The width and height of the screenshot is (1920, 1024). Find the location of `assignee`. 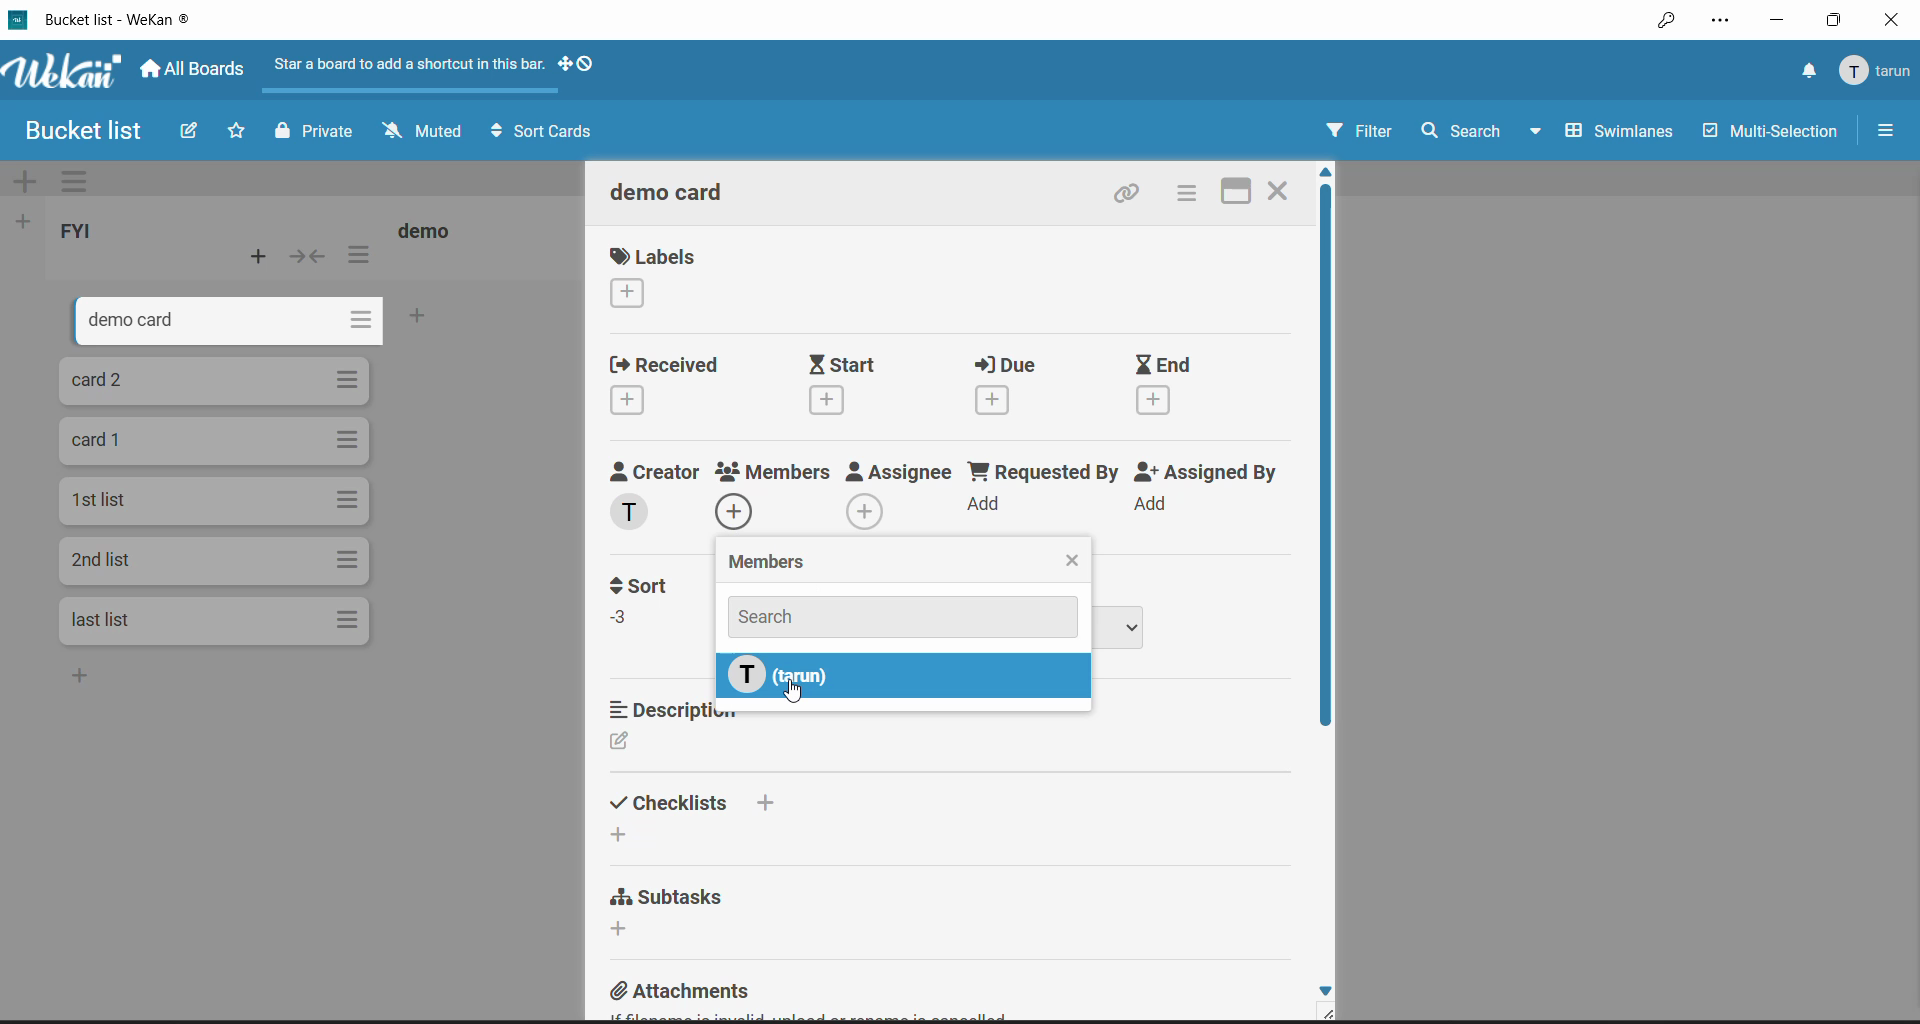

assignee is located at coordinates (900, 474).